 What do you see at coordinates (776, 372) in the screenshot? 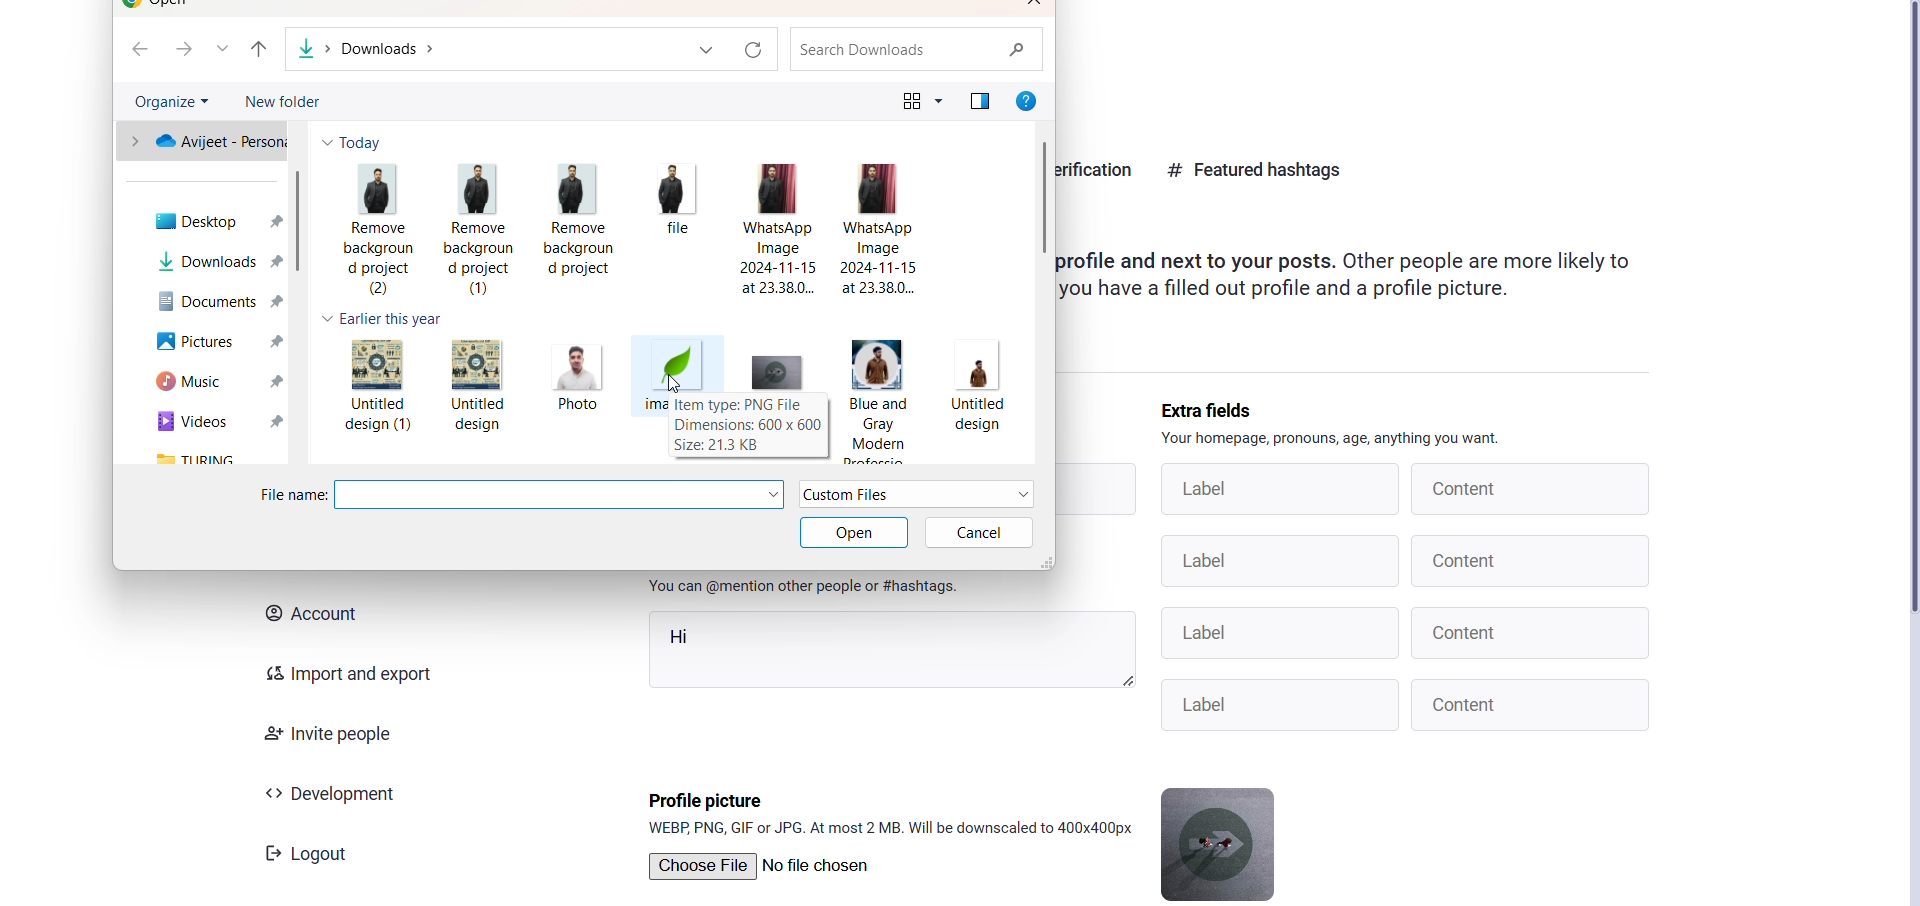
I see `Image file` at bounding box center [776, 372].